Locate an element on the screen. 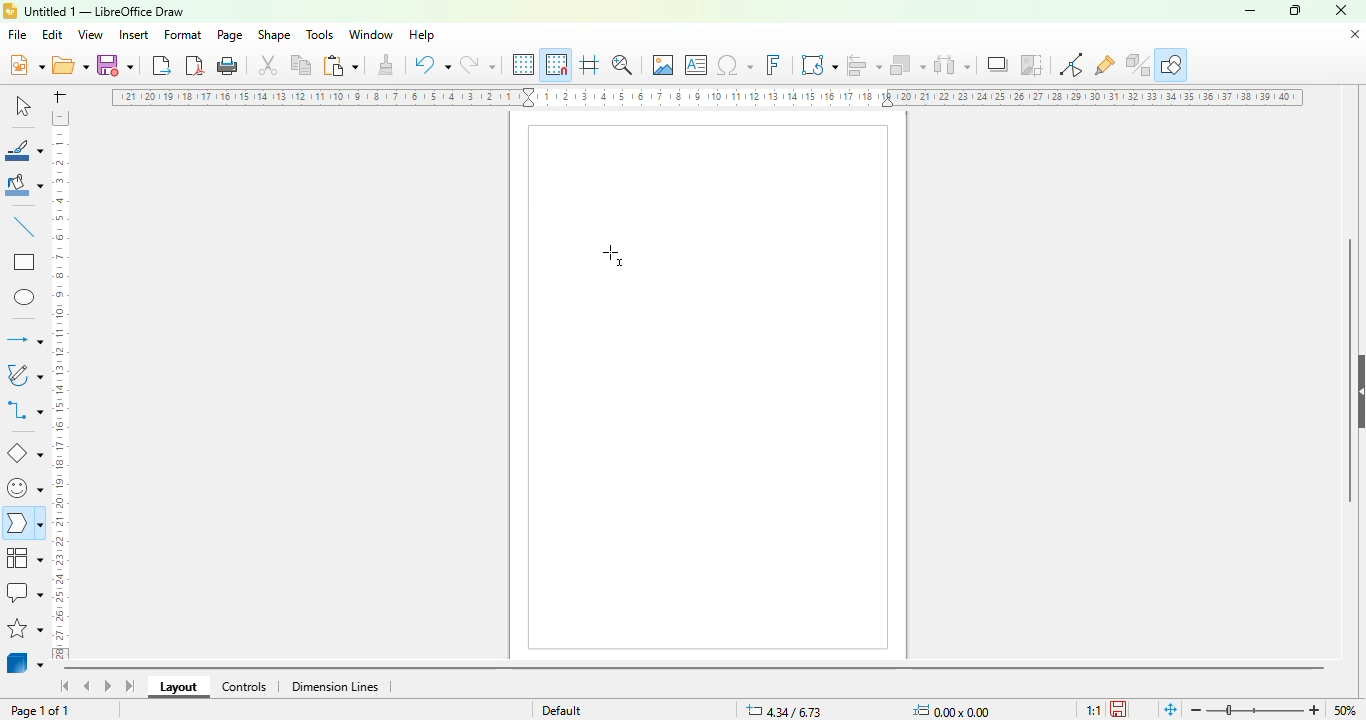 The width and height of the screenshot is (1366, 720). open is located at coordinates (70, 64).